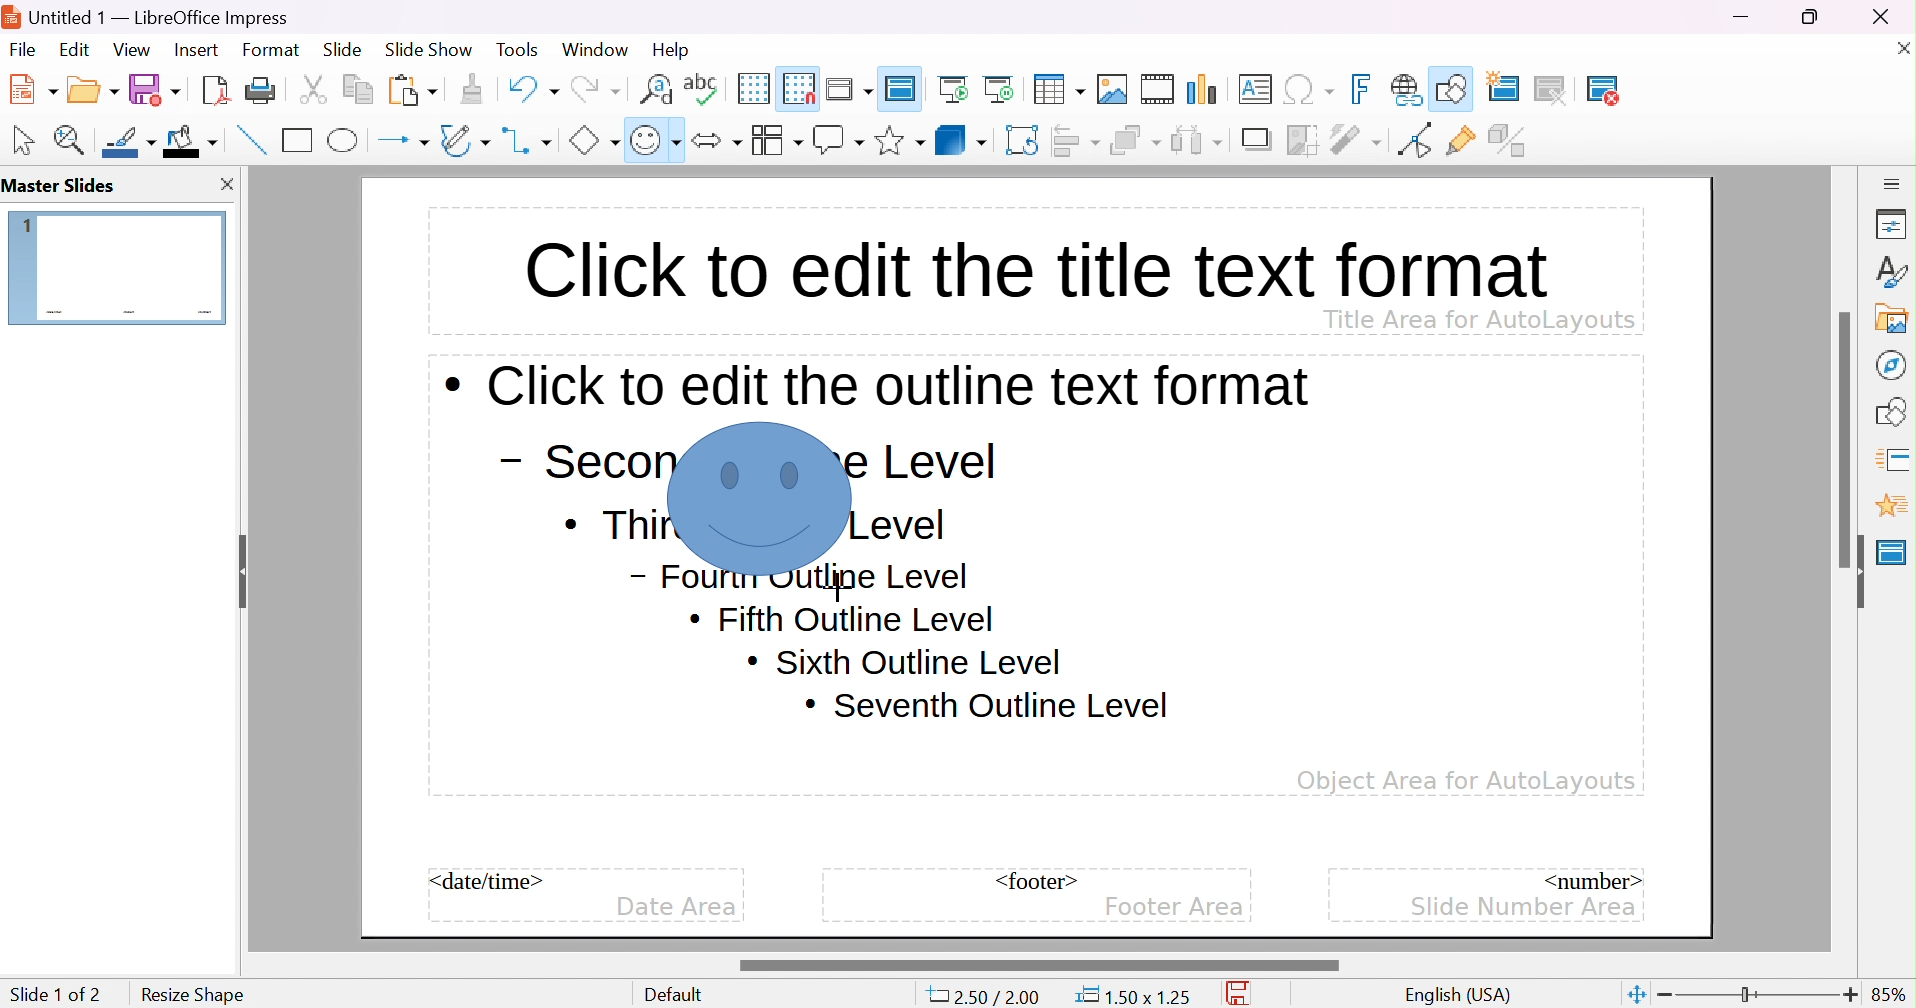 The height and width of the screenshot is (1008, 1916). I want to click on slides, so click(65, 186).